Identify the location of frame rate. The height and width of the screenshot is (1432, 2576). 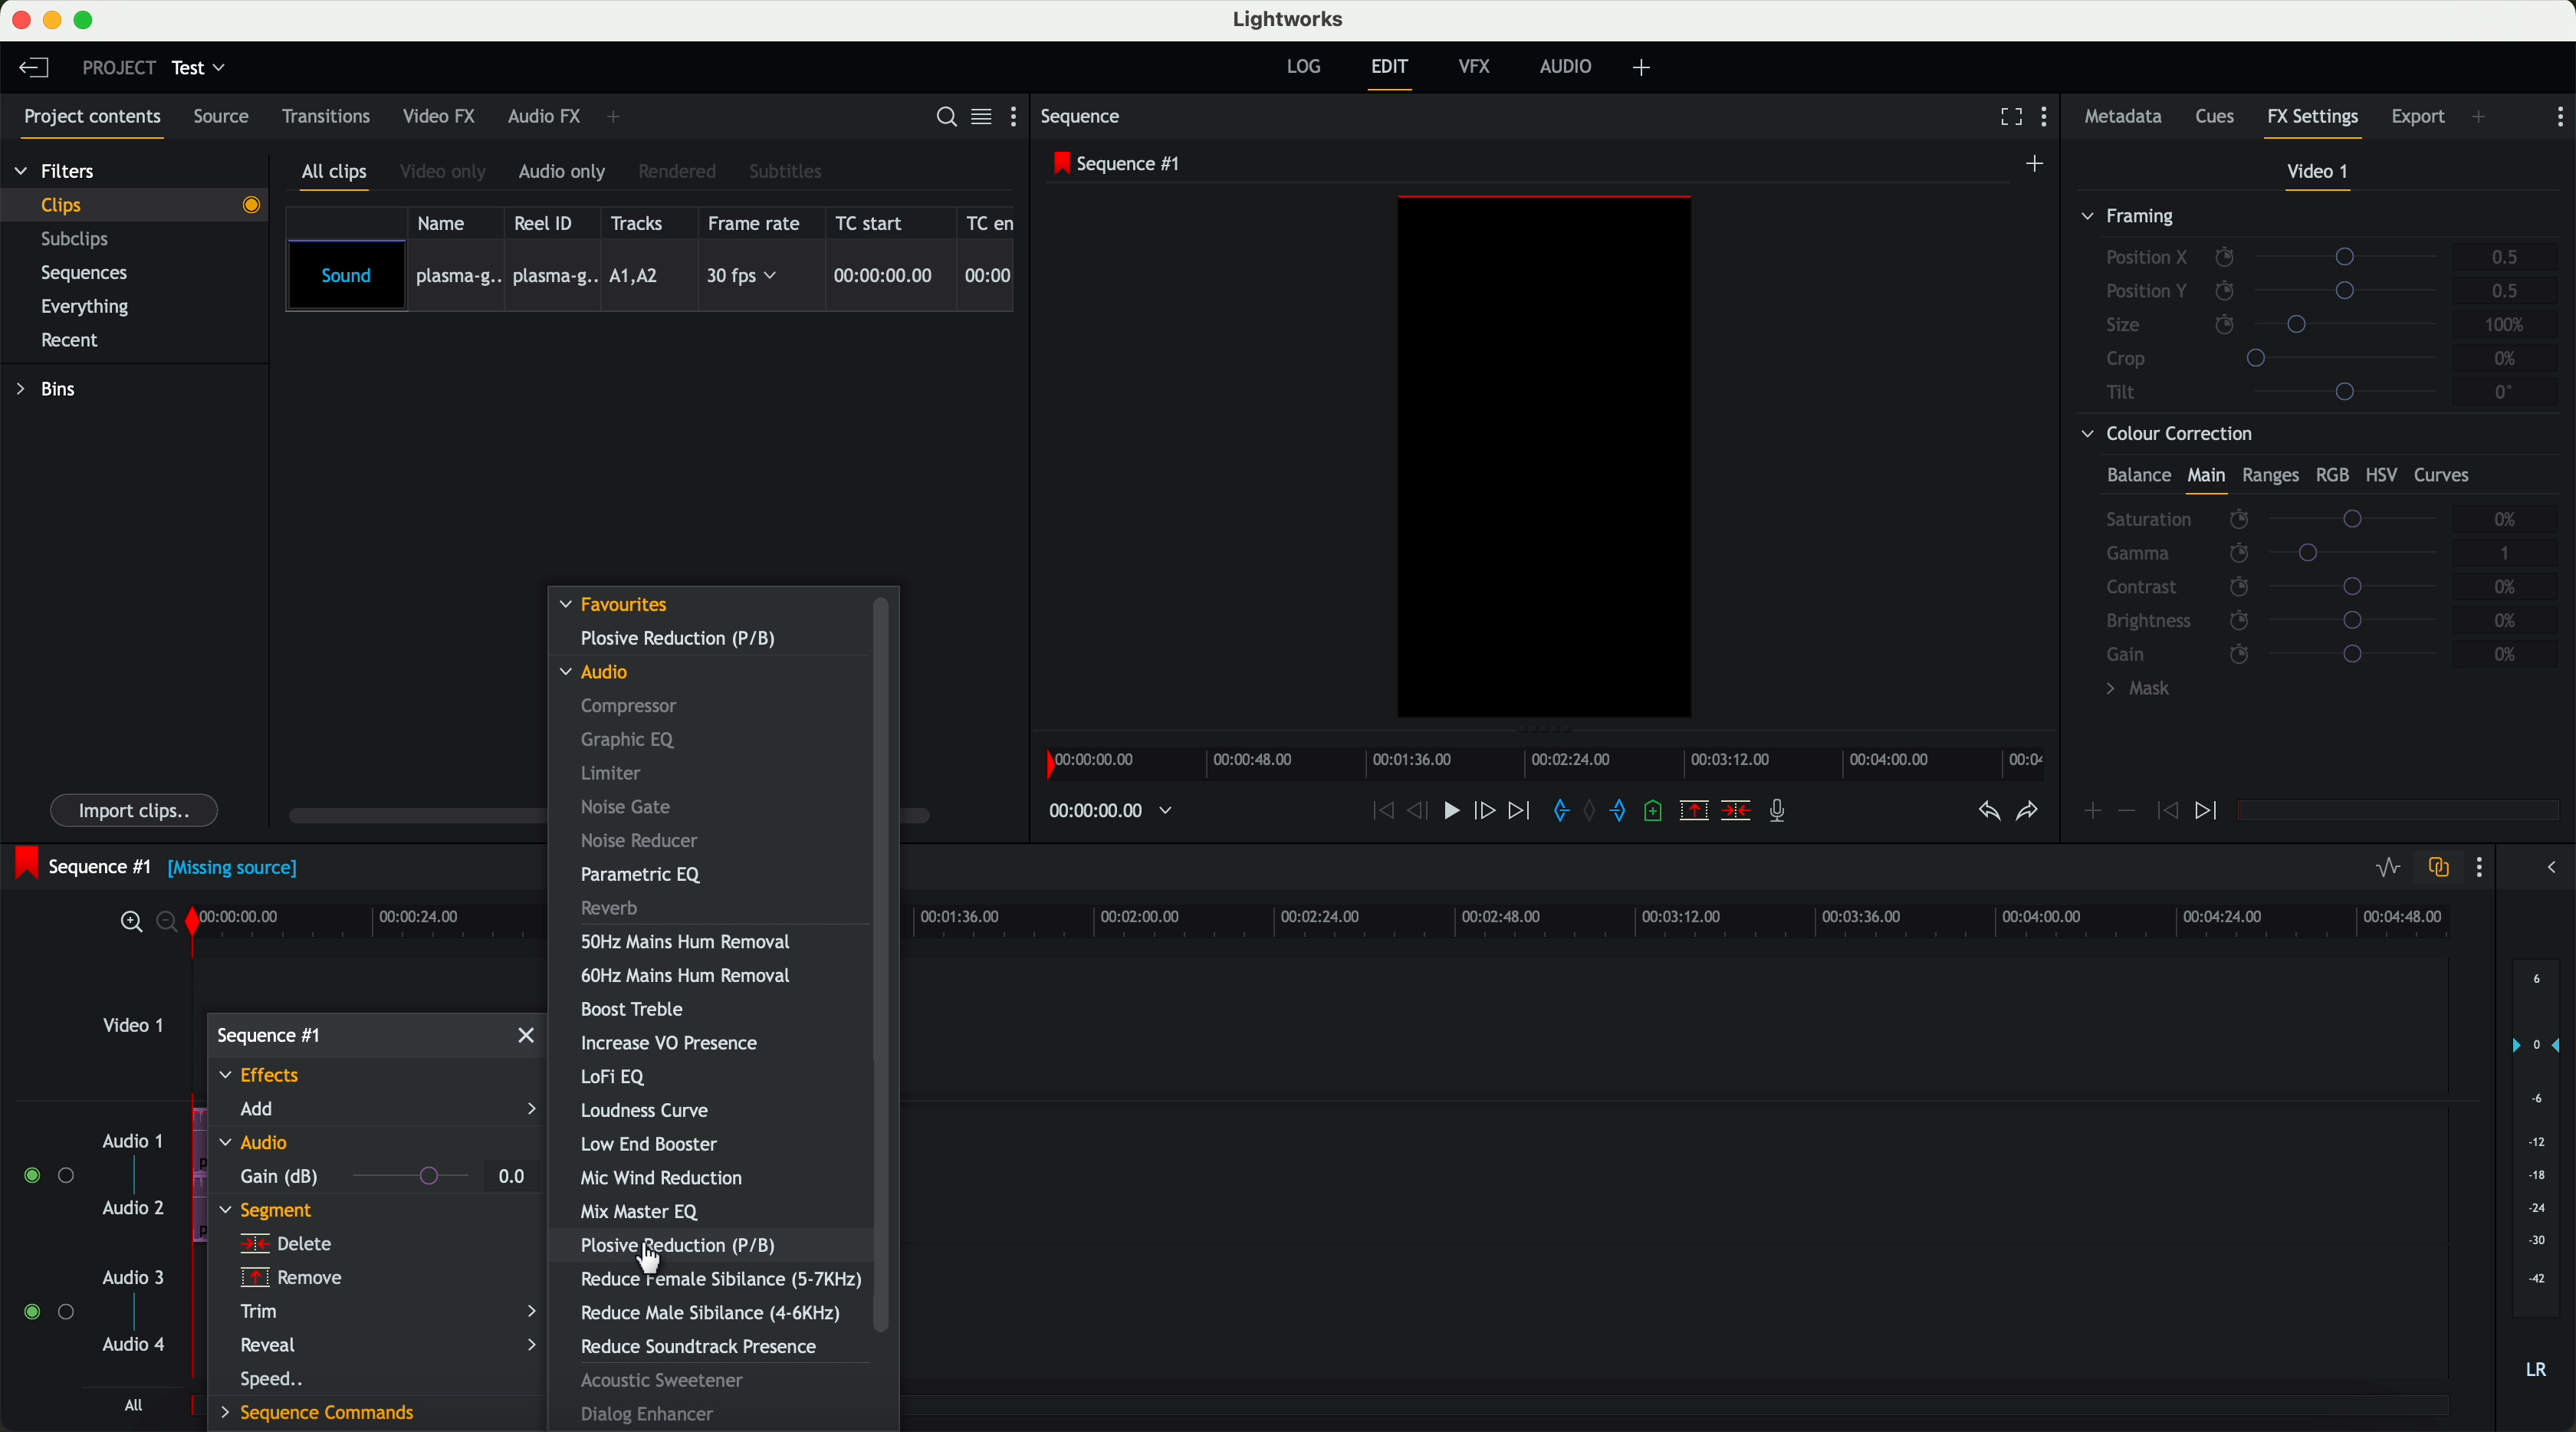
(758, 223).